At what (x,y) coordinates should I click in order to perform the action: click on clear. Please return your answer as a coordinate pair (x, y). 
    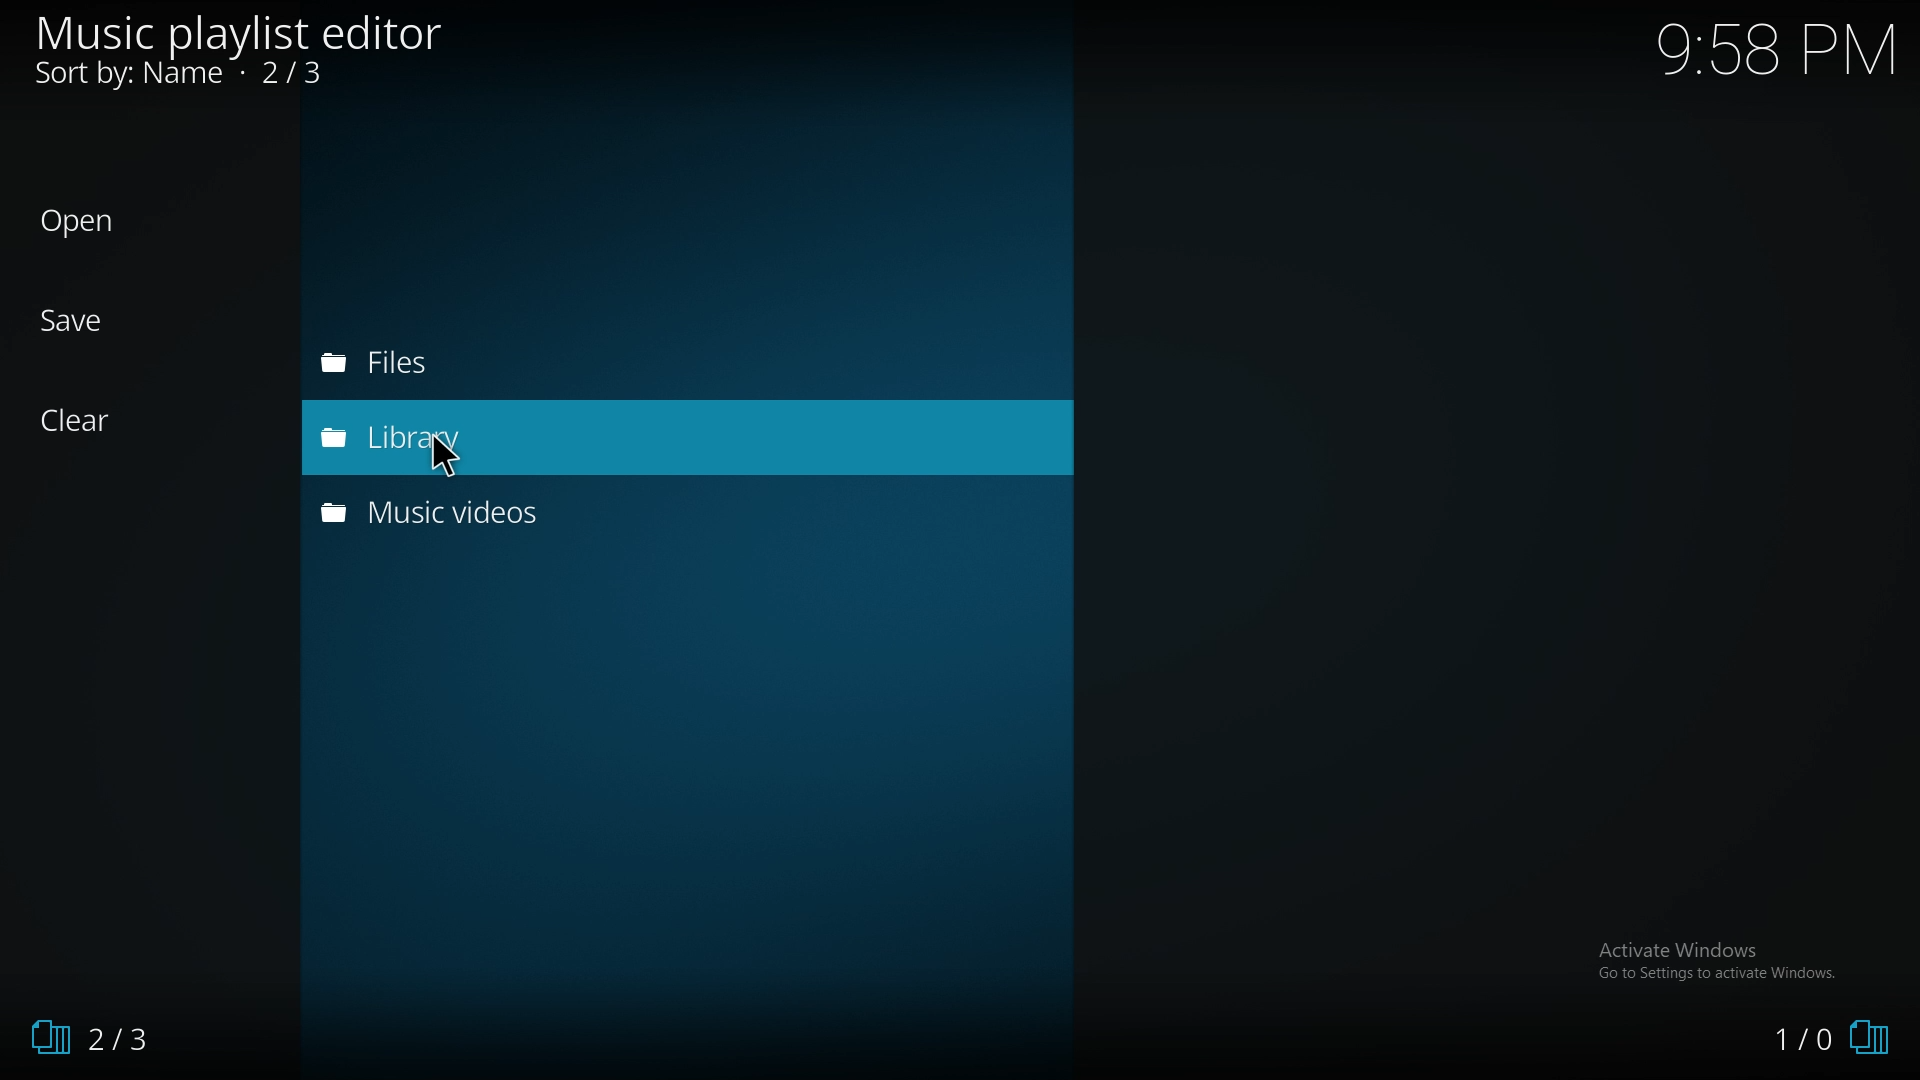
    Looking at the image, I should click on (140, 421).